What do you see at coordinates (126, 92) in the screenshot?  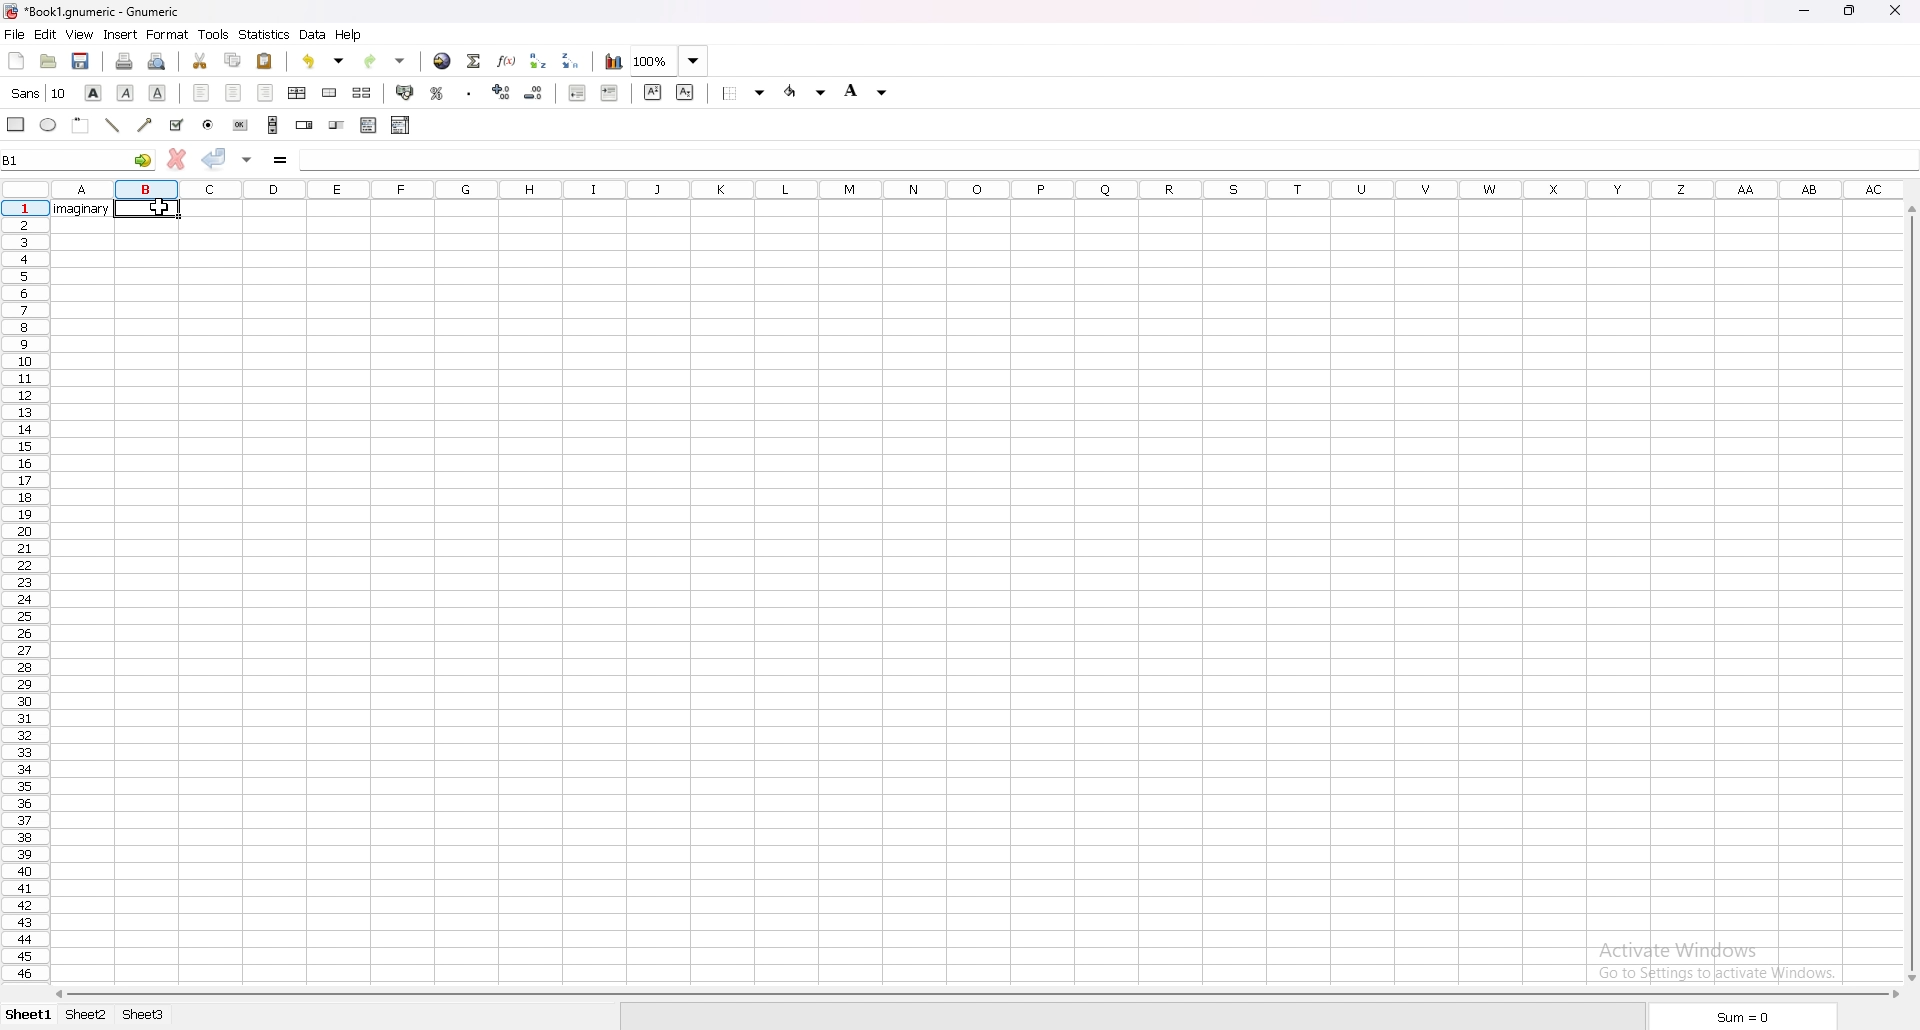 I see `italic` at bounding box center [126, 92].